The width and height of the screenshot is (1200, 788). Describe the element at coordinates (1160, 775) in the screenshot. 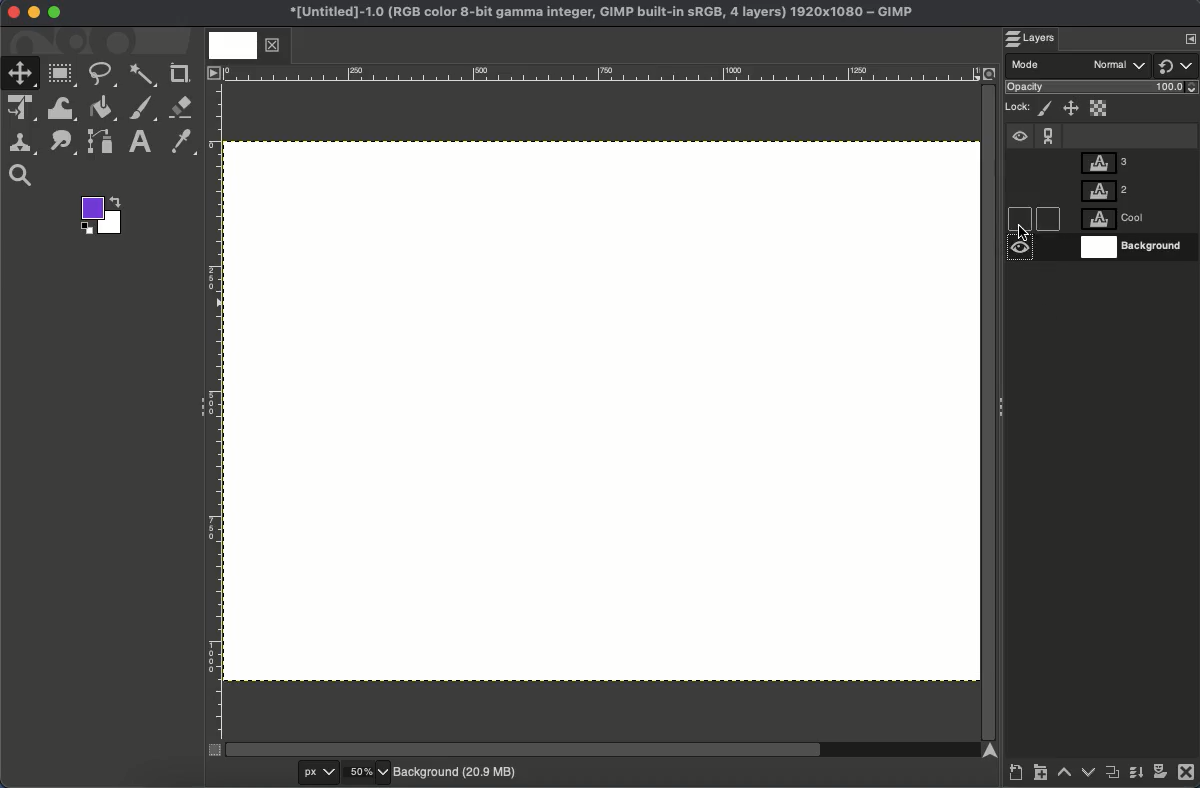

I see `Add a mask` at that location.